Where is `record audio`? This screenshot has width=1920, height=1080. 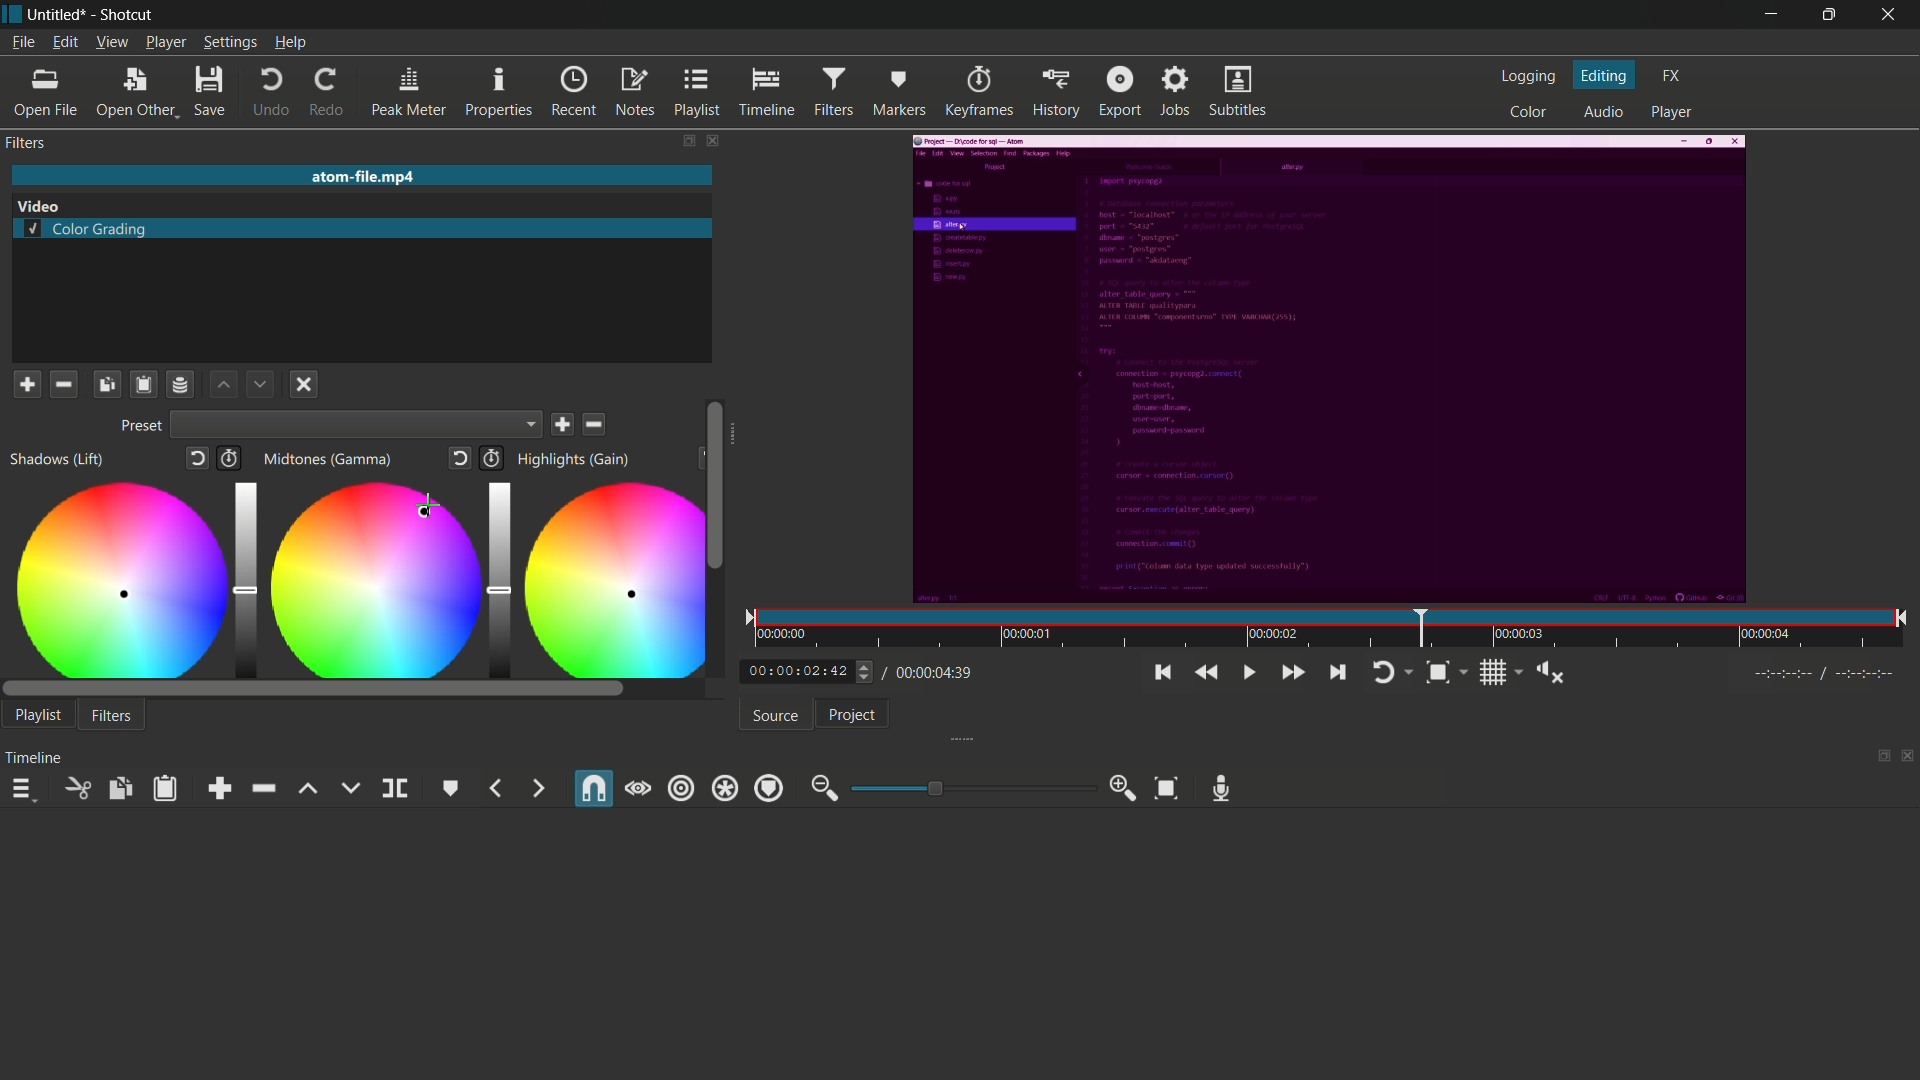 record audio is located at coordinates (1222, 788).